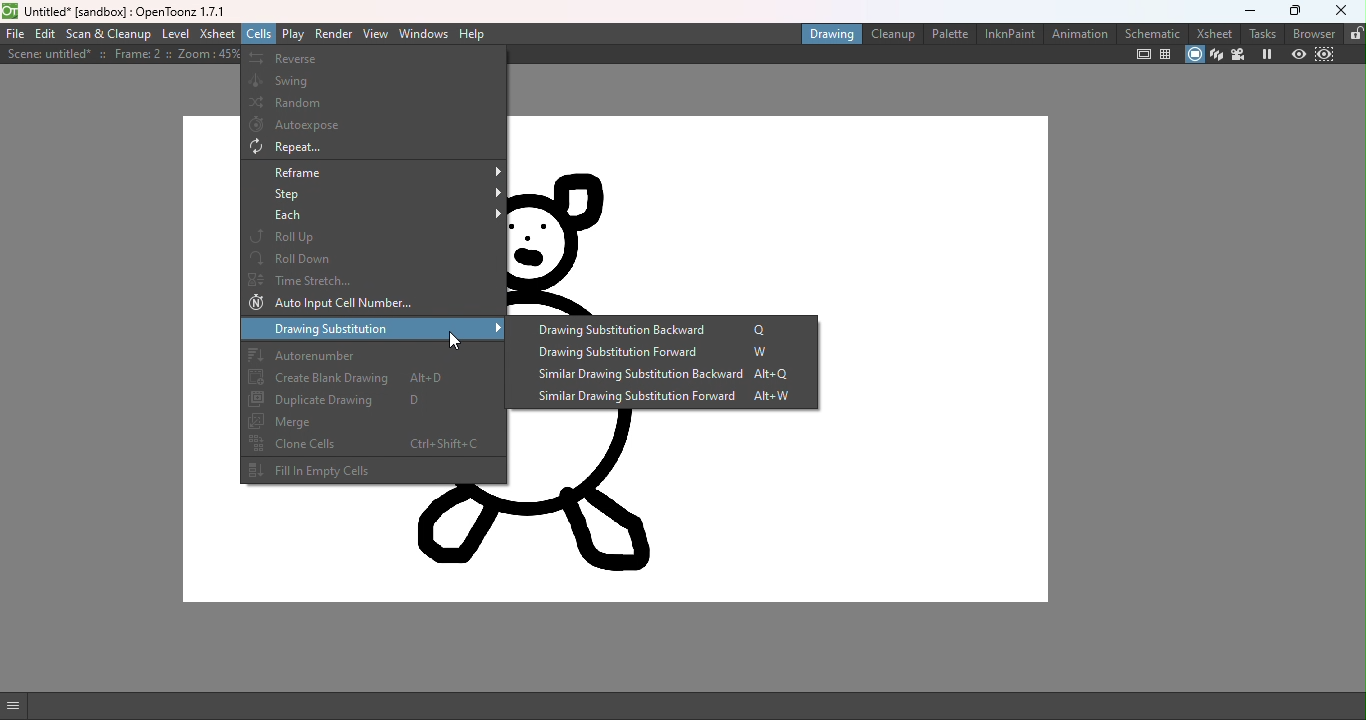 This screenshot has width=1366, height=720. I want to click on Drawing substitution forward, so click(661, 353).